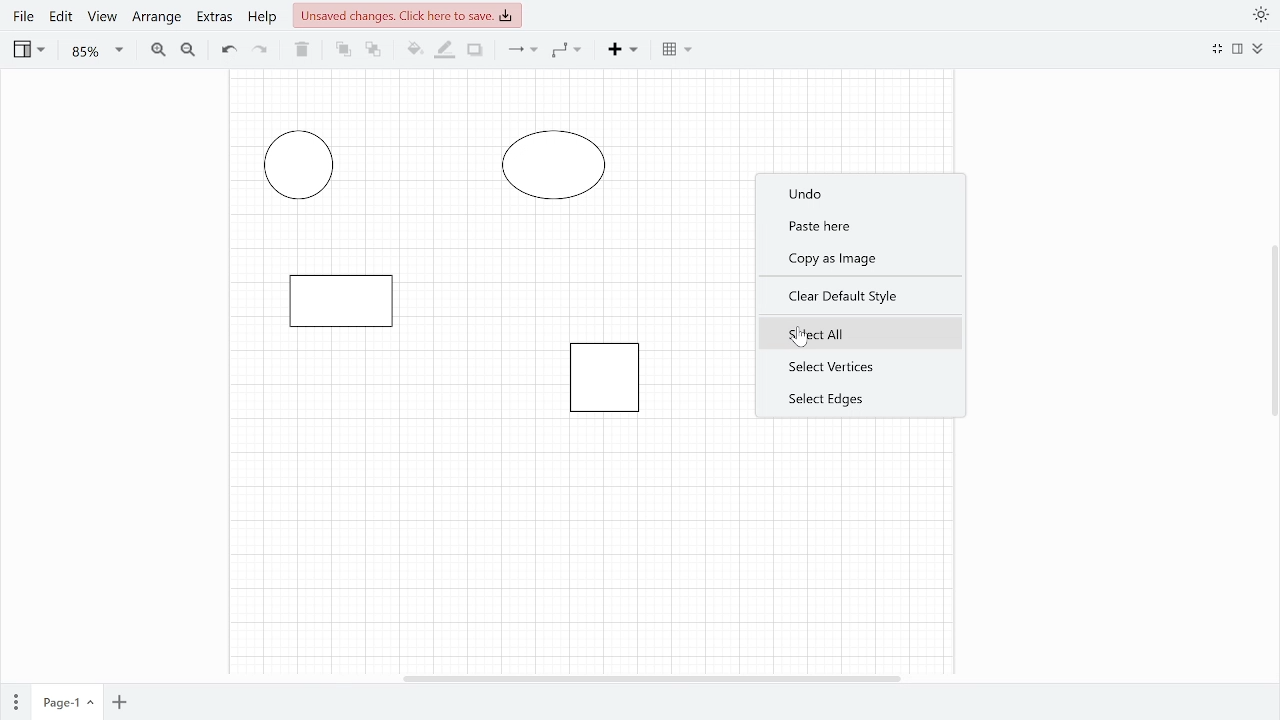 This screenshot has width=1280, height=720. Describe the element at coordinates (262, 51) in the screenshot. I see `Redo` at that location.